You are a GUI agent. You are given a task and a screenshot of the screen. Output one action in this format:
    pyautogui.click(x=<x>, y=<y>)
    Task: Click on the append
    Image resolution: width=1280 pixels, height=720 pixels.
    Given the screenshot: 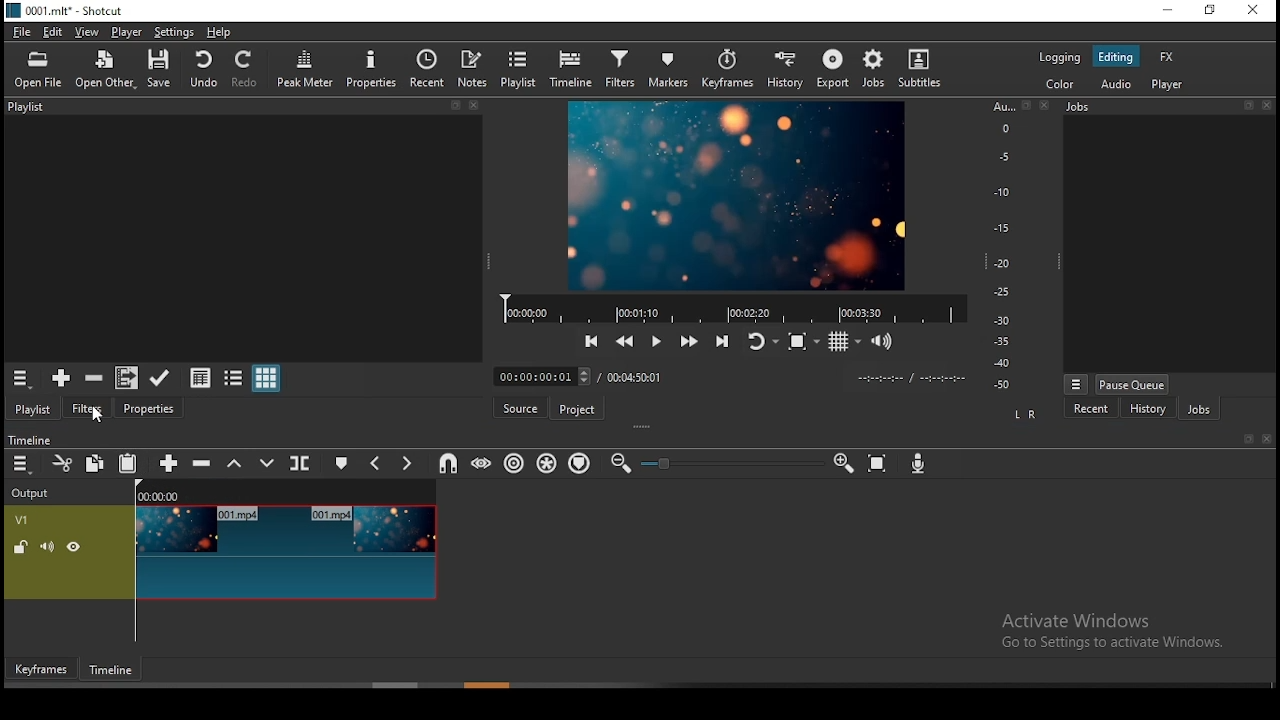 What is the action you would take?
    pyautogui.click(x=162, y=464)
    